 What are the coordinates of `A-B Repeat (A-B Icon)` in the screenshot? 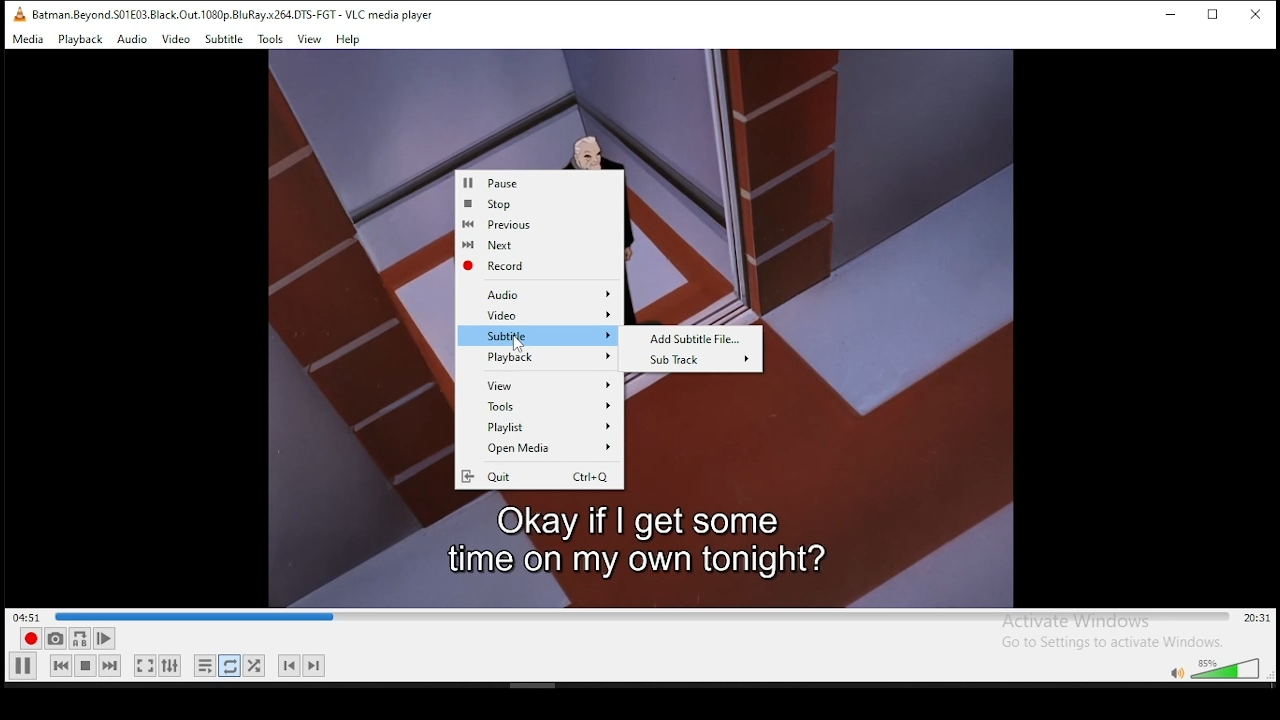 It's located at (81, 639).